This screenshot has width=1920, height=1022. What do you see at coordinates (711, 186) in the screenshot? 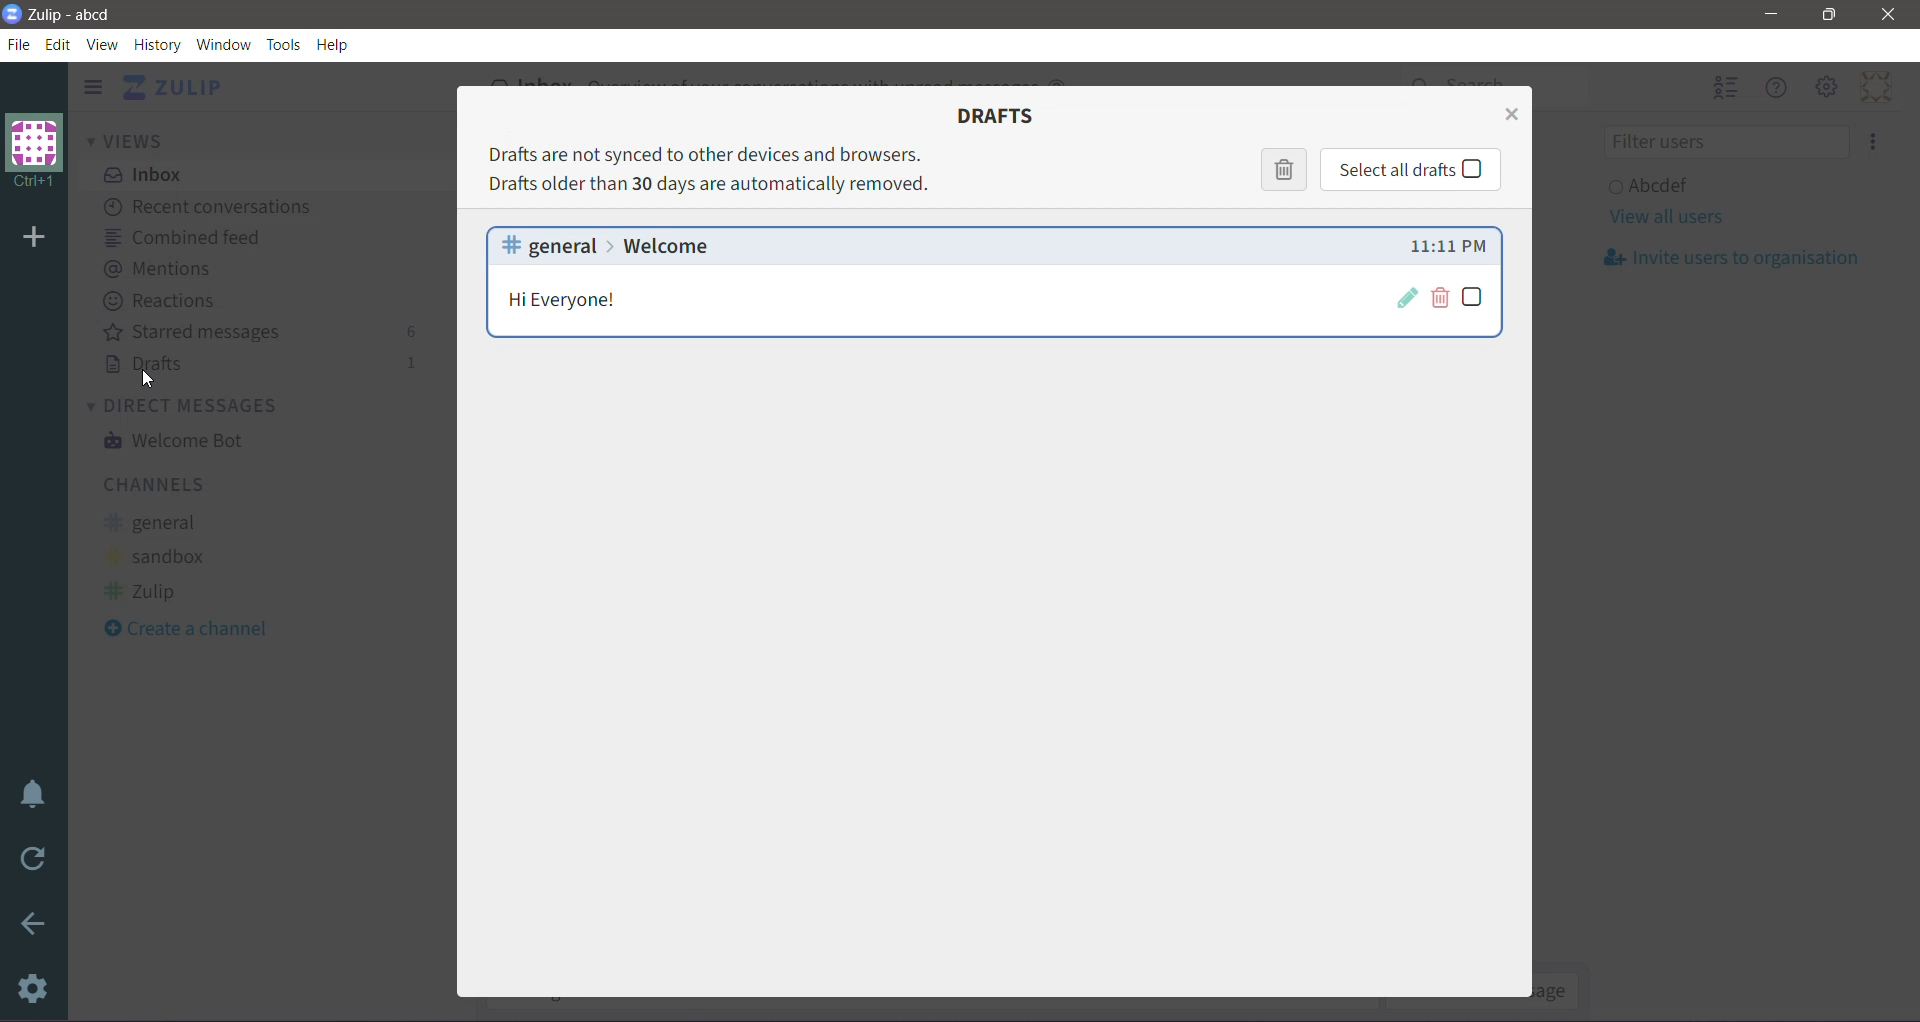
I see `Drafts older than 30 days are automatically removed` at bounding box center [711, 186].